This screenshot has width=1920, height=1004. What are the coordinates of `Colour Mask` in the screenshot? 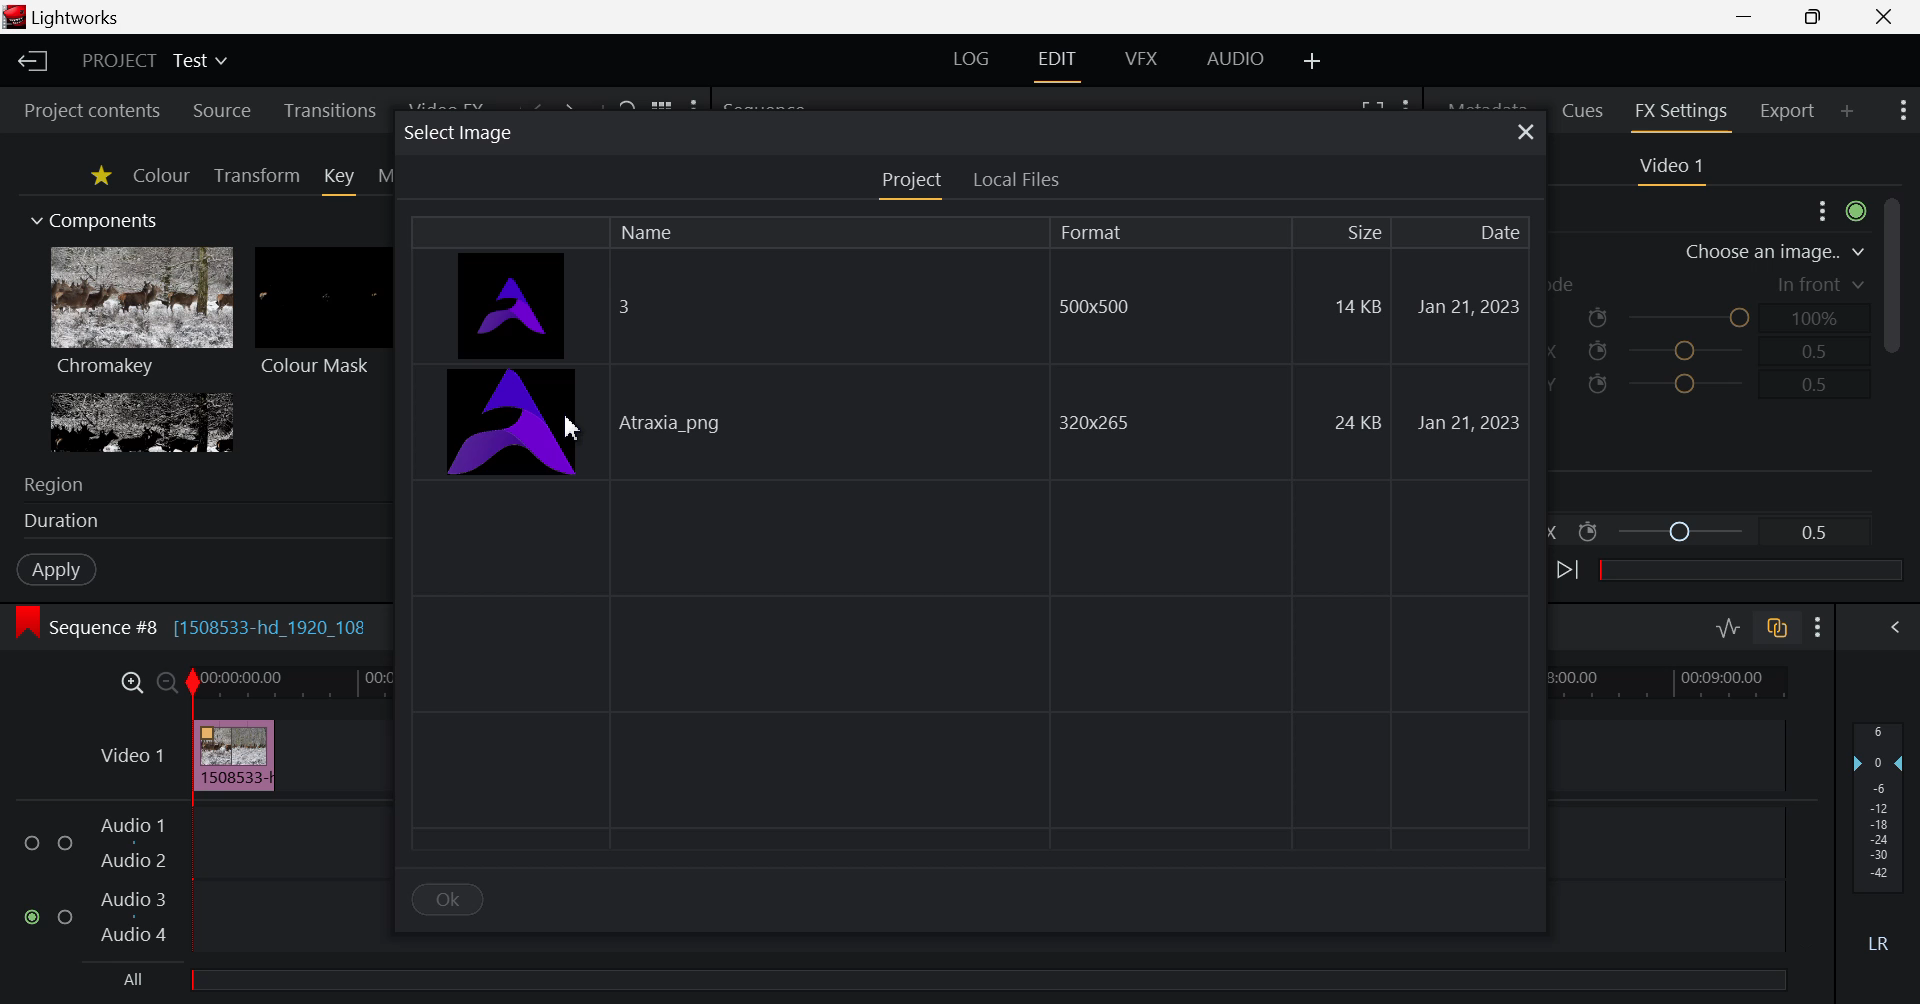 It's located at (324, 316).